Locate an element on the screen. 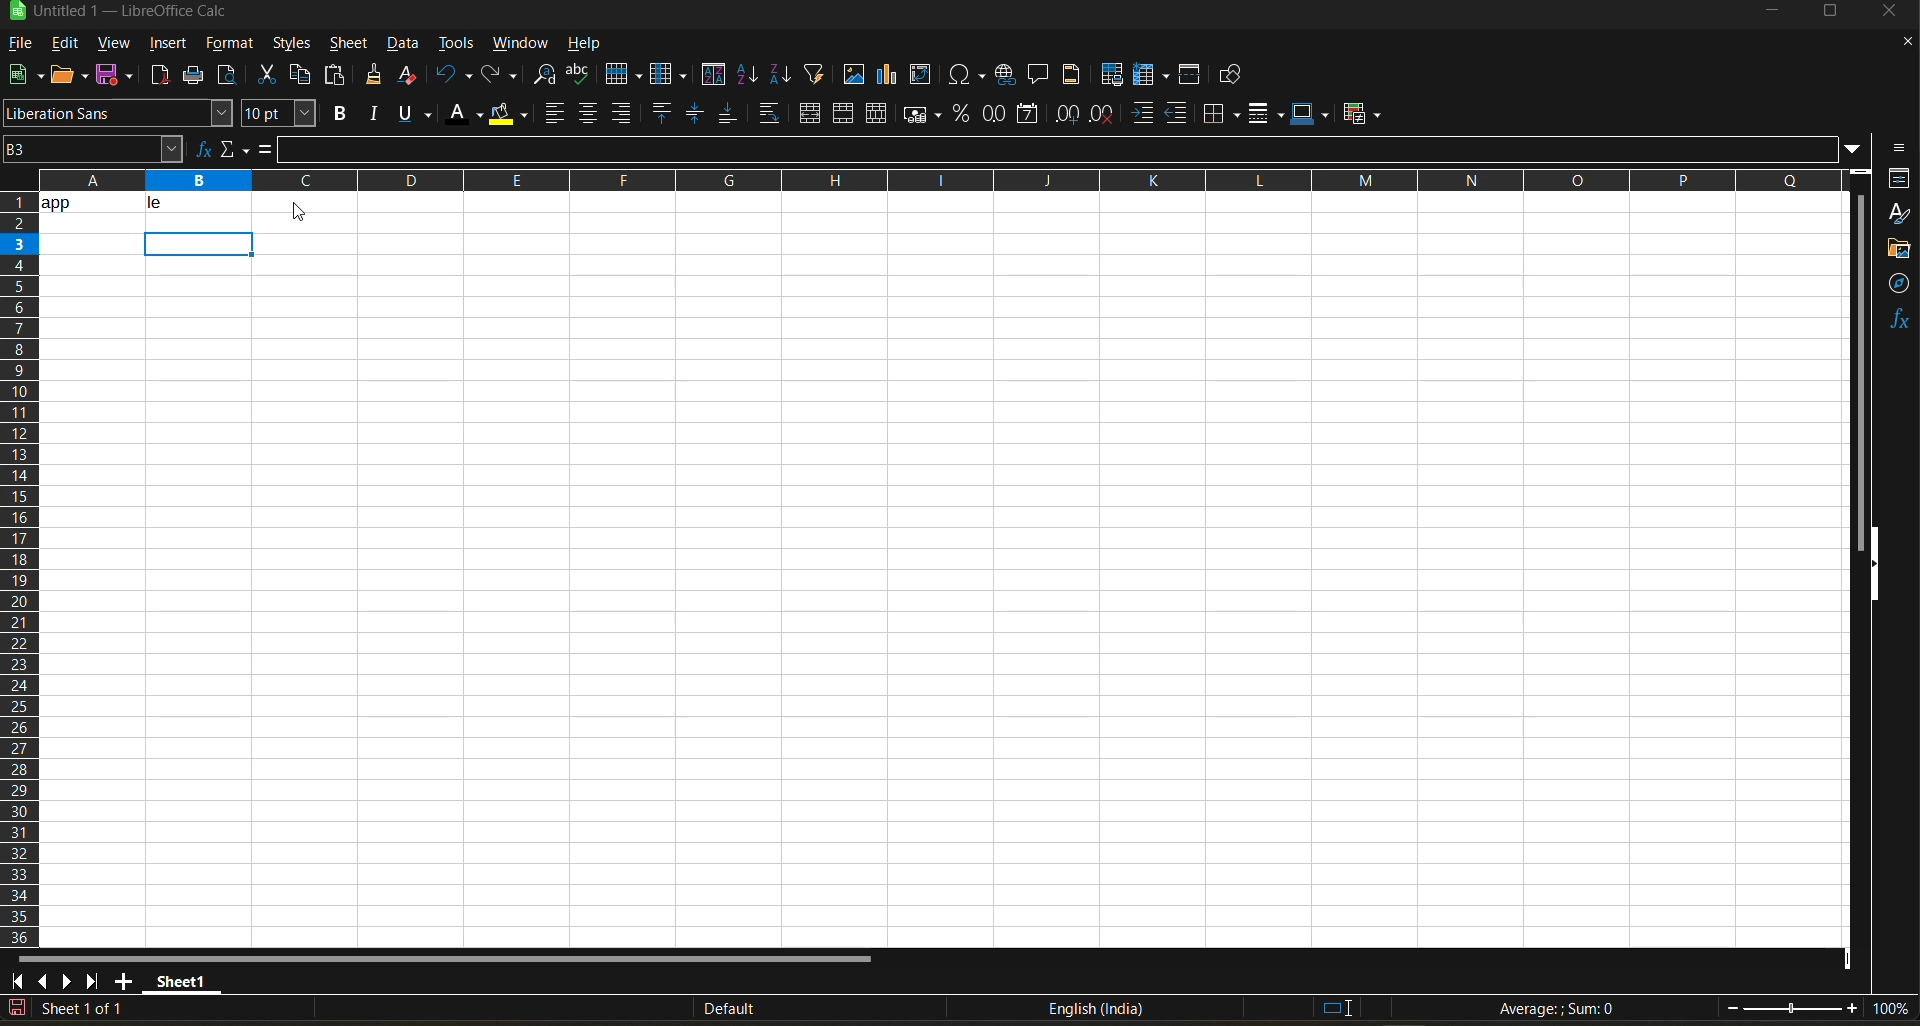 This screenshot has width=1920, height=1026. input line is located at coordinates (1060, 150).